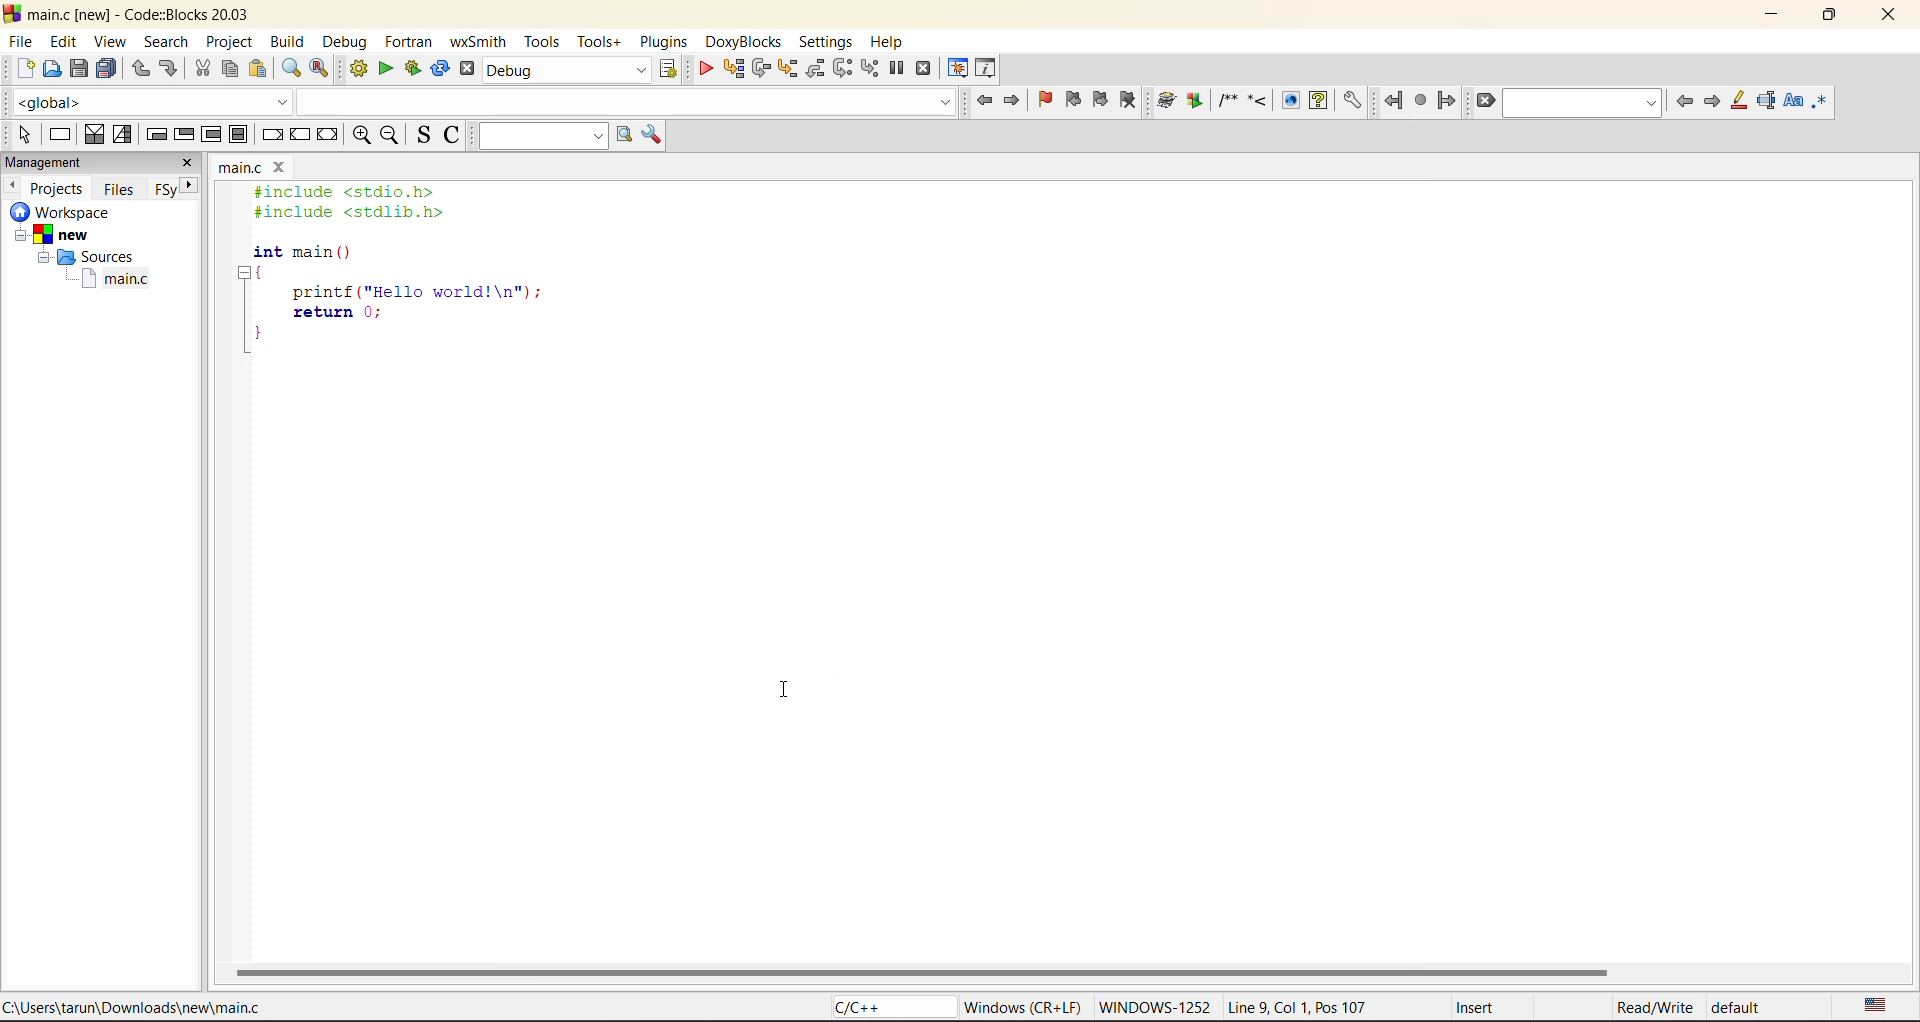  What do you see at coordinates (1195, 101) in the screenshot?
I see `Extract documentation for the current project` at bounding box center [1195, 101].